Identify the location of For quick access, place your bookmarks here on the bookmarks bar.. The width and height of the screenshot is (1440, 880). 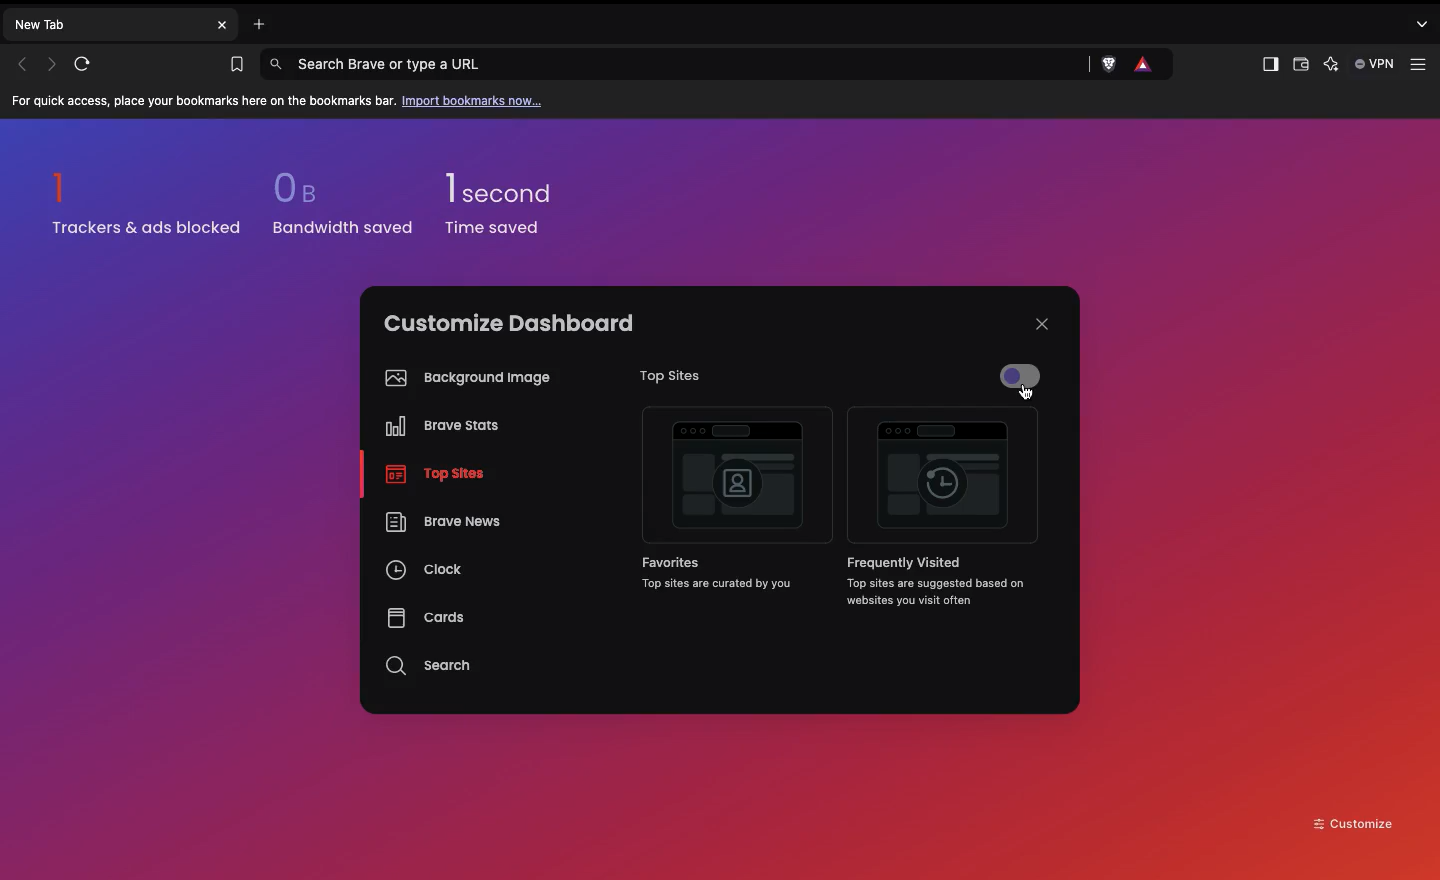
(204, 102).